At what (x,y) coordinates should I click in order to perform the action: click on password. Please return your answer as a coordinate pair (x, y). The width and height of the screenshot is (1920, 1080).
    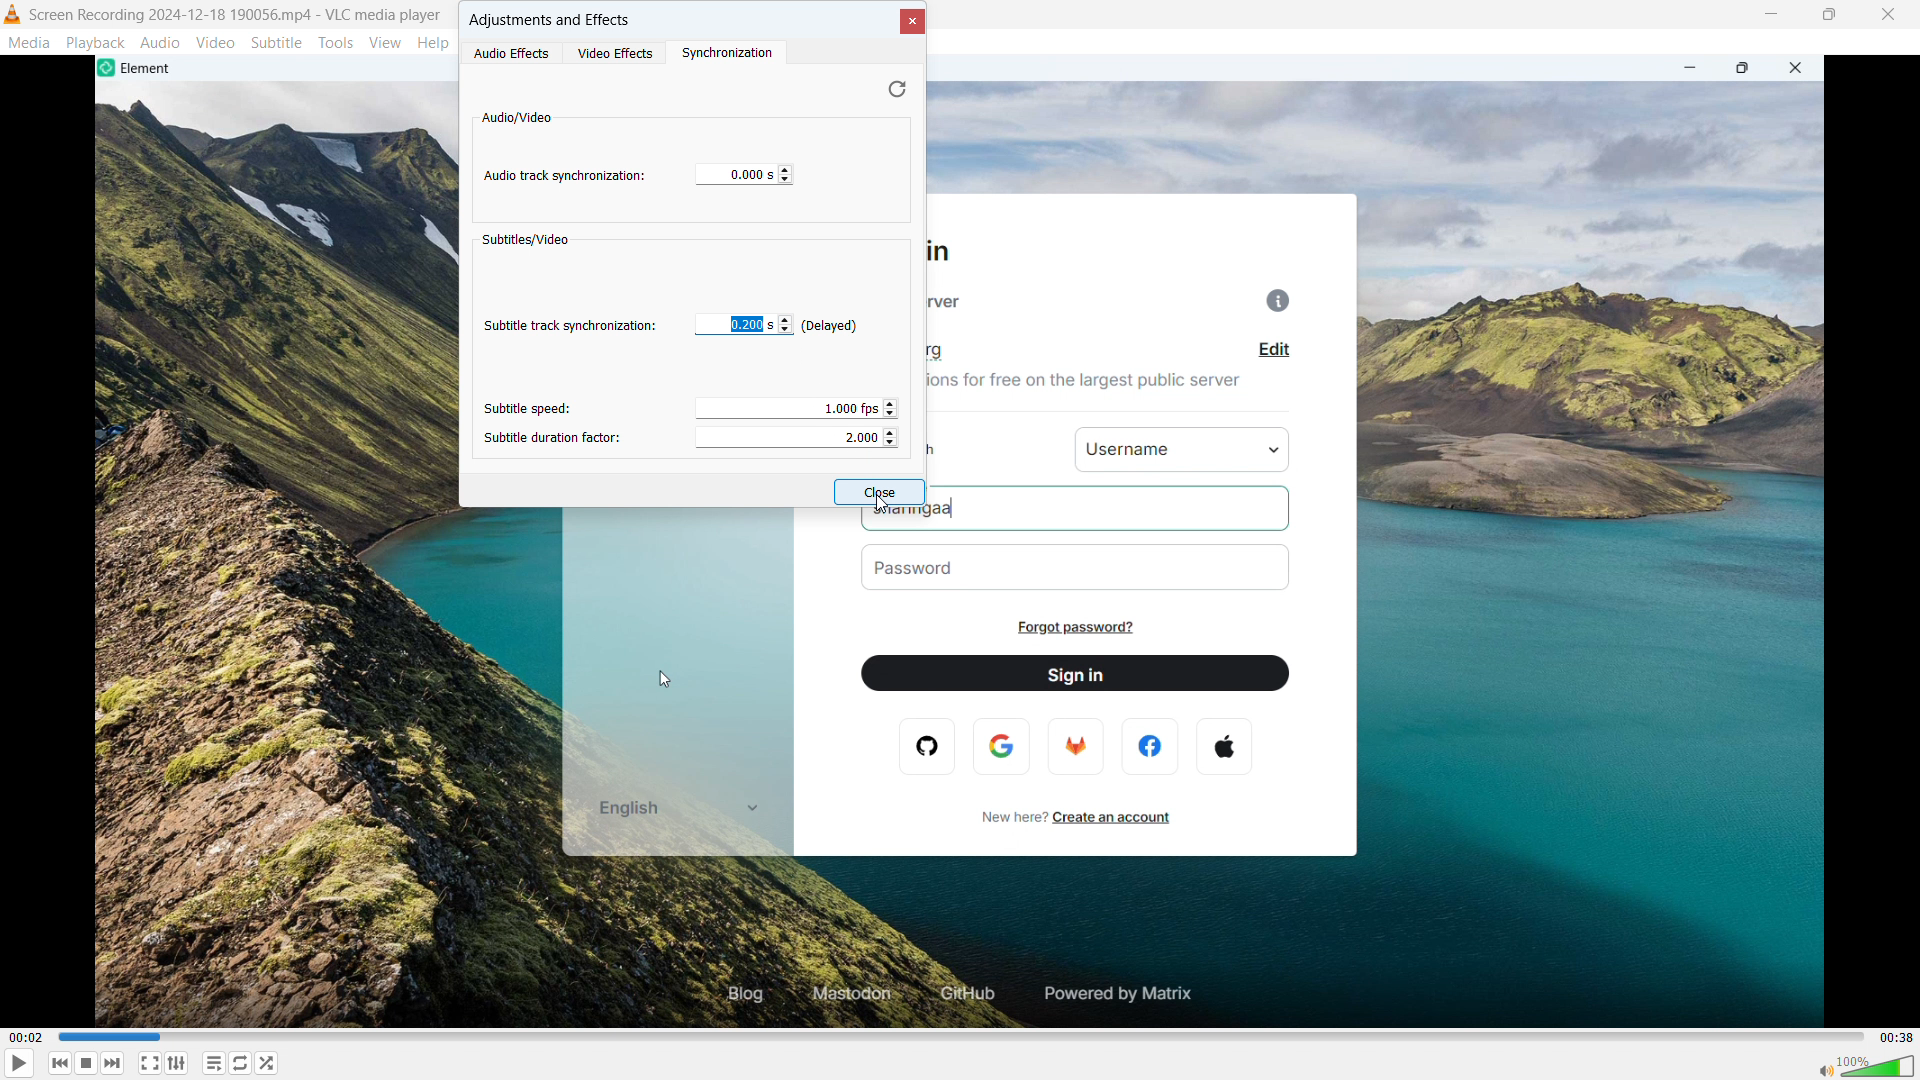
    Looking at the image, I should click on (1081, 567).